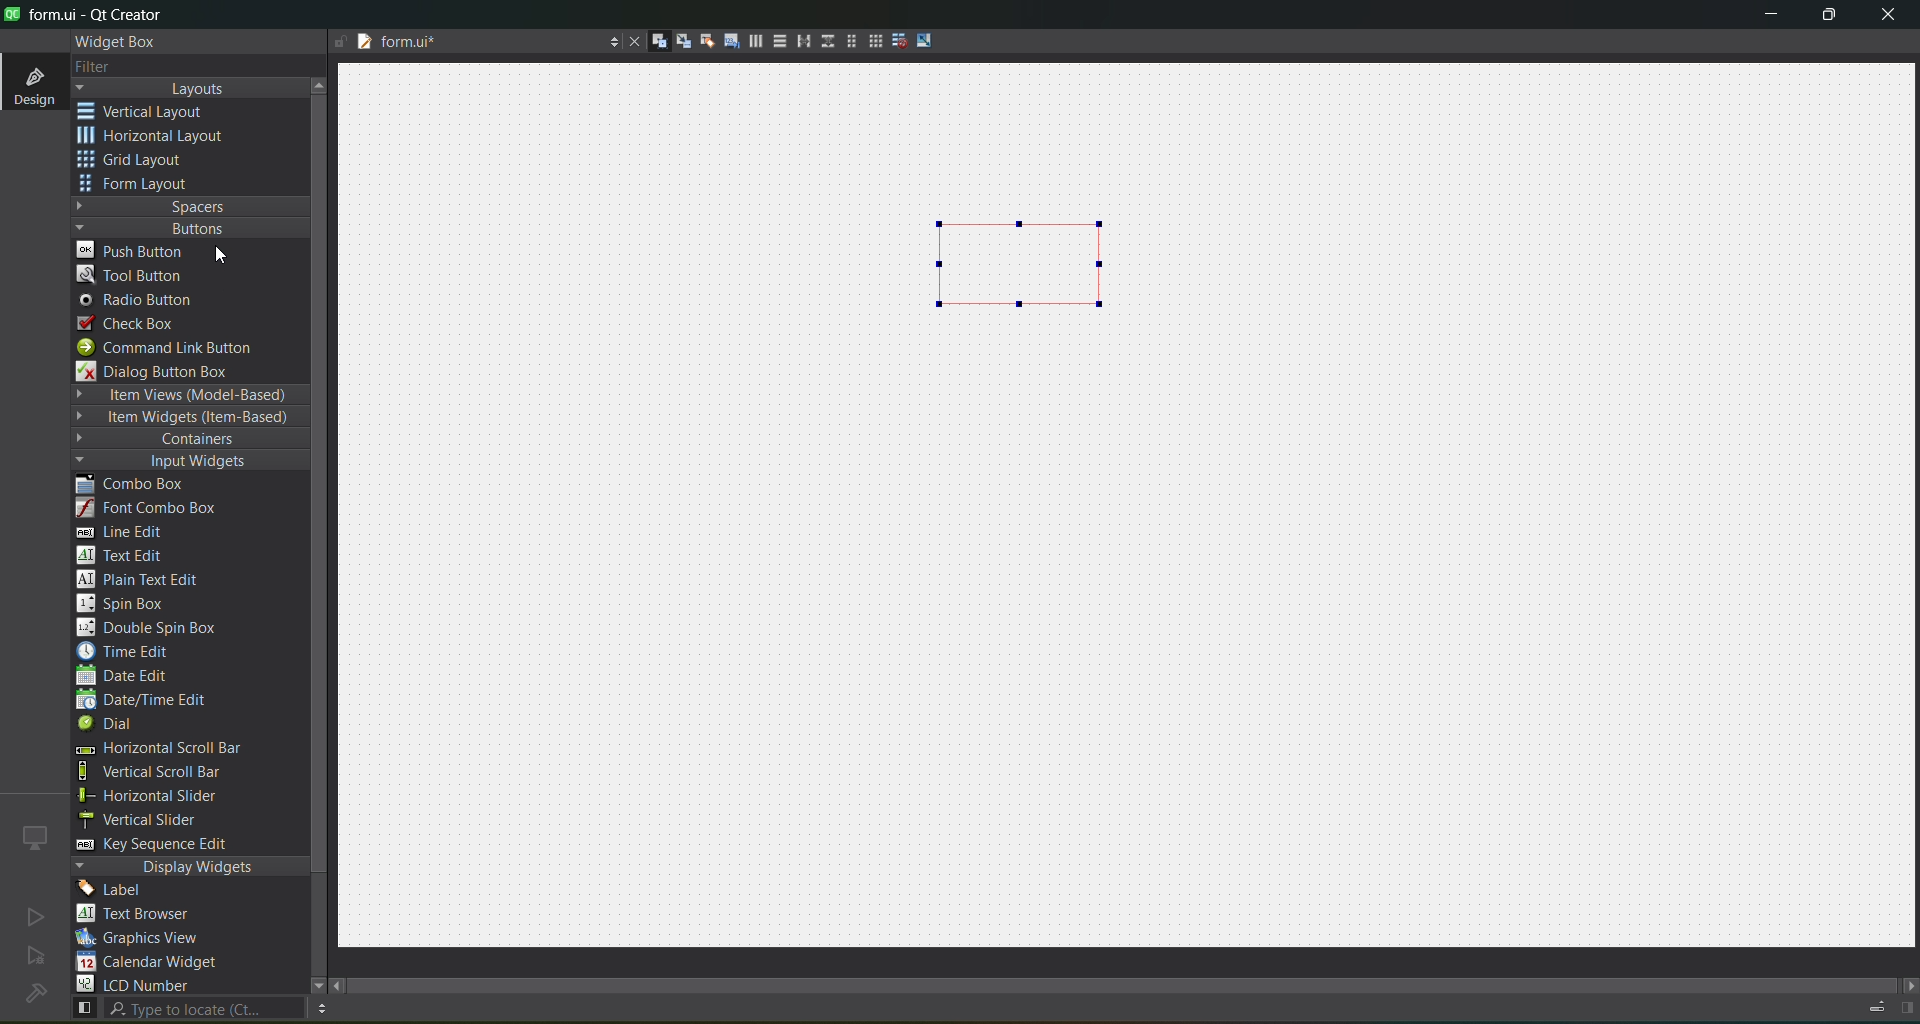 The height and width of the screenshot is (1024, 1920). Describe the element at coordinates (161, 628) in the screenshot. I see `double spin box` at that location.